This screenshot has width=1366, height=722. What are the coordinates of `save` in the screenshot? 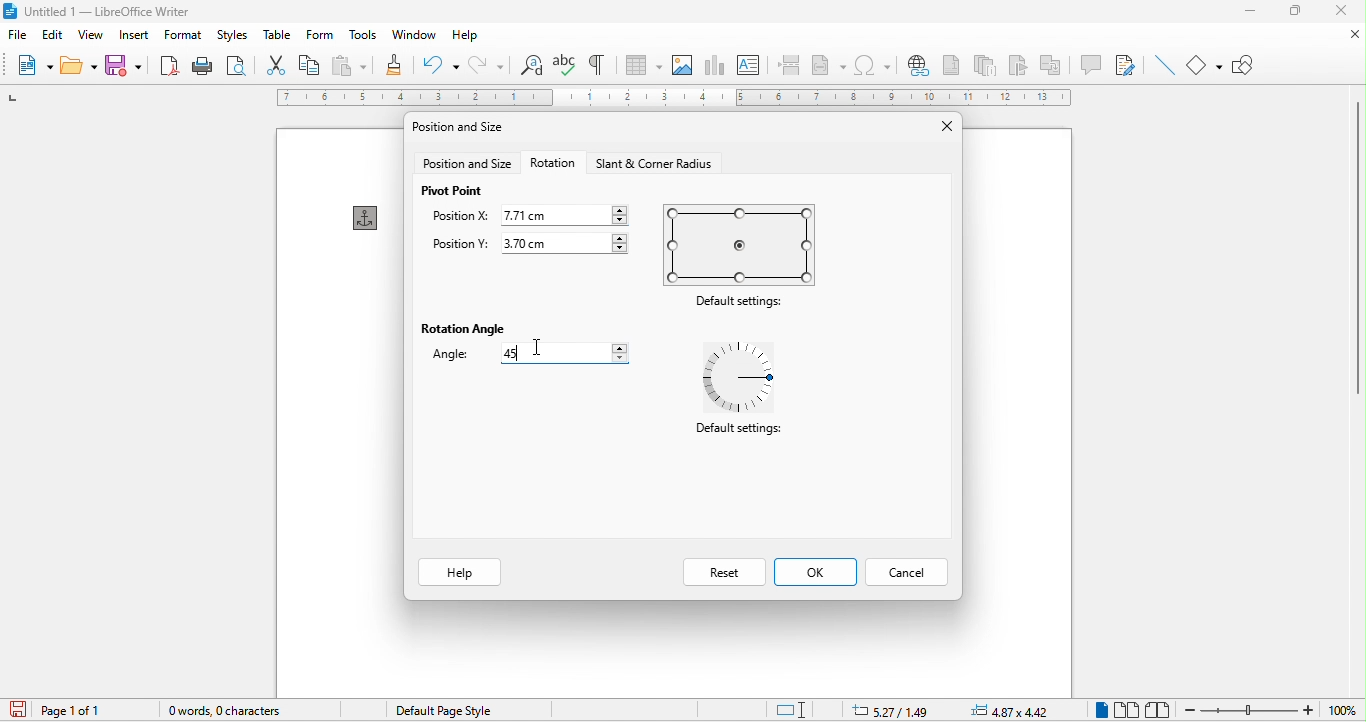 It's located at (126, 63).